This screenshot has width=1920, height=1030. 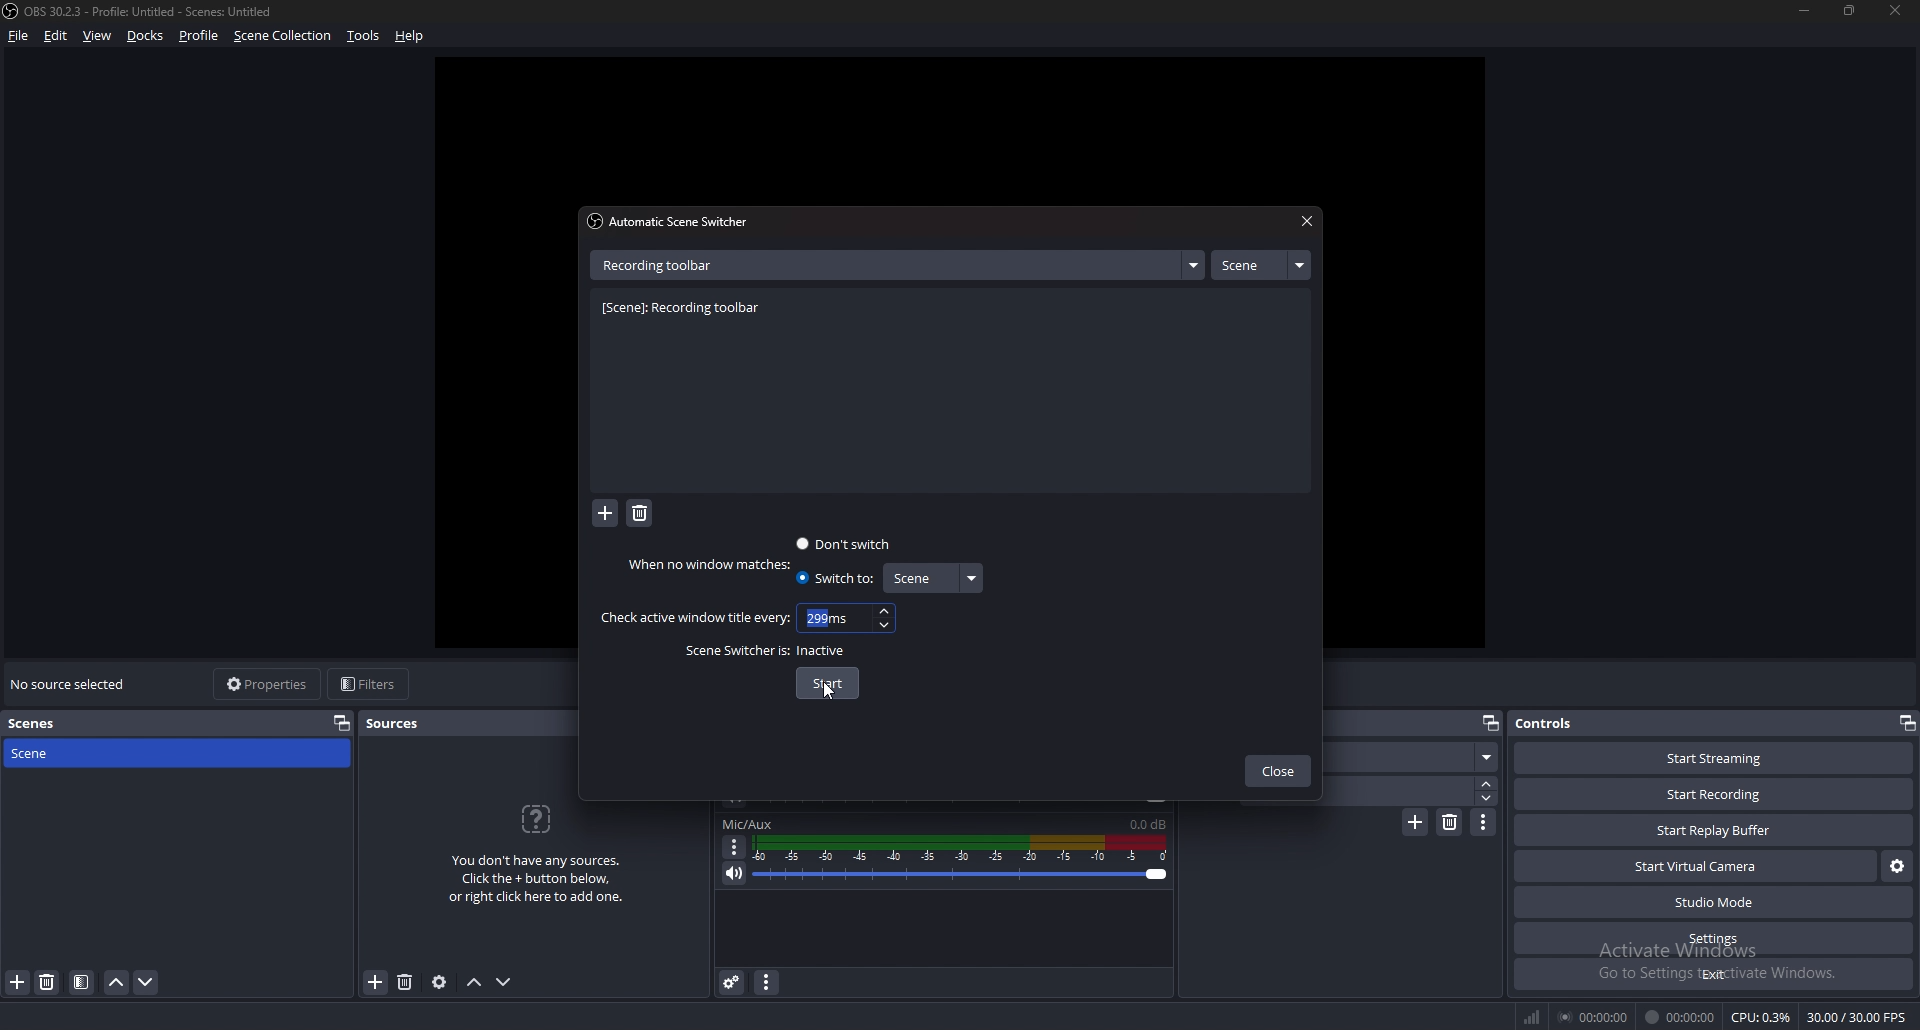 I want to click on add source, so click(x=376, y=983).